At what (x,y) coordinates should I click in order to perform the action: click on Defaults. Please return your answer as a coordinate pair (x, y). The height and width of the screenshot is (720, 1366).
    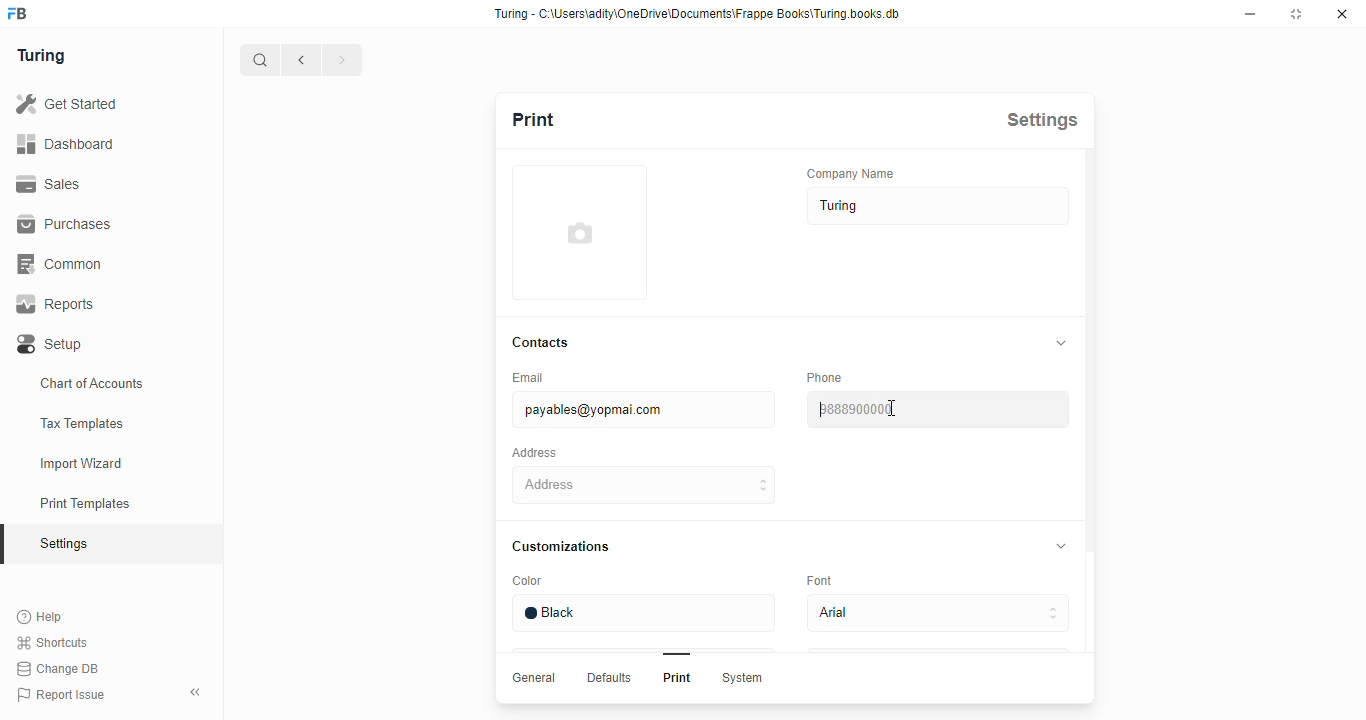
    Looking at the image, I should click on (606, 678).